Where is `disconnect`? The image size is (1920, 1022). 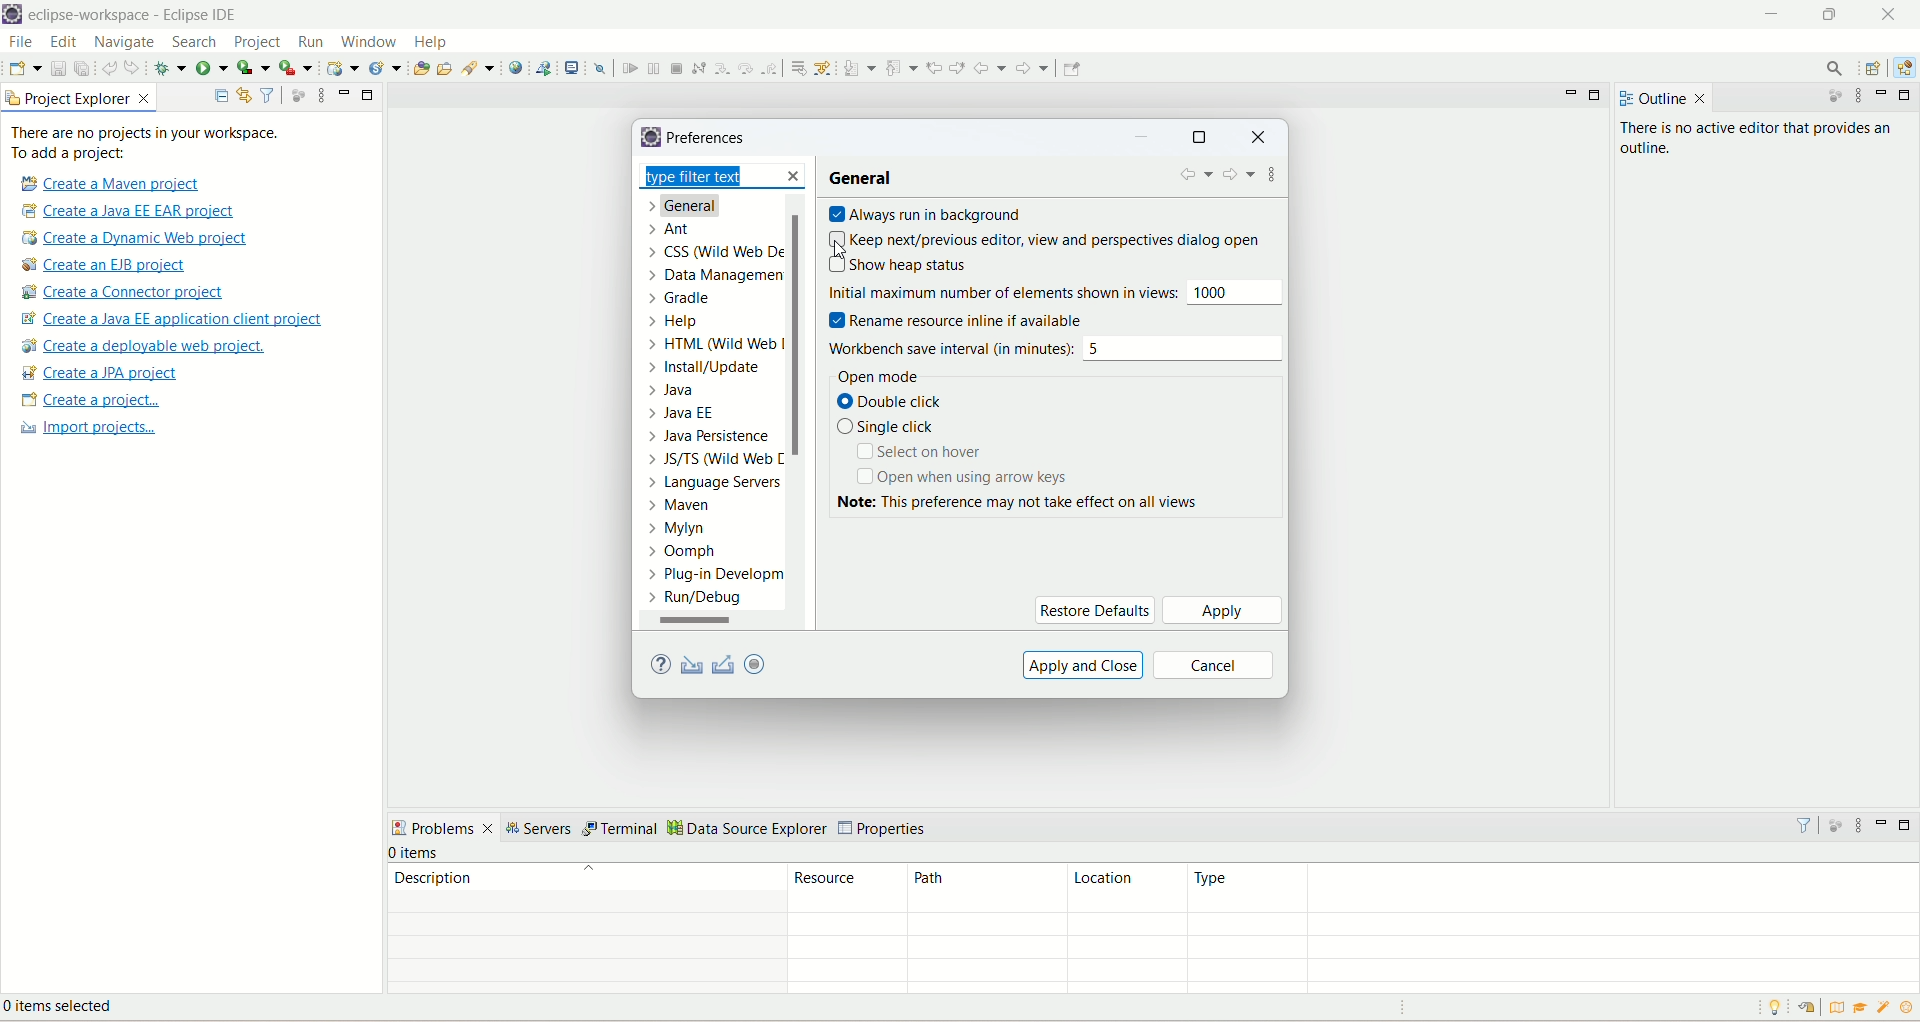
disconnect is located at coordinates (698, 67).